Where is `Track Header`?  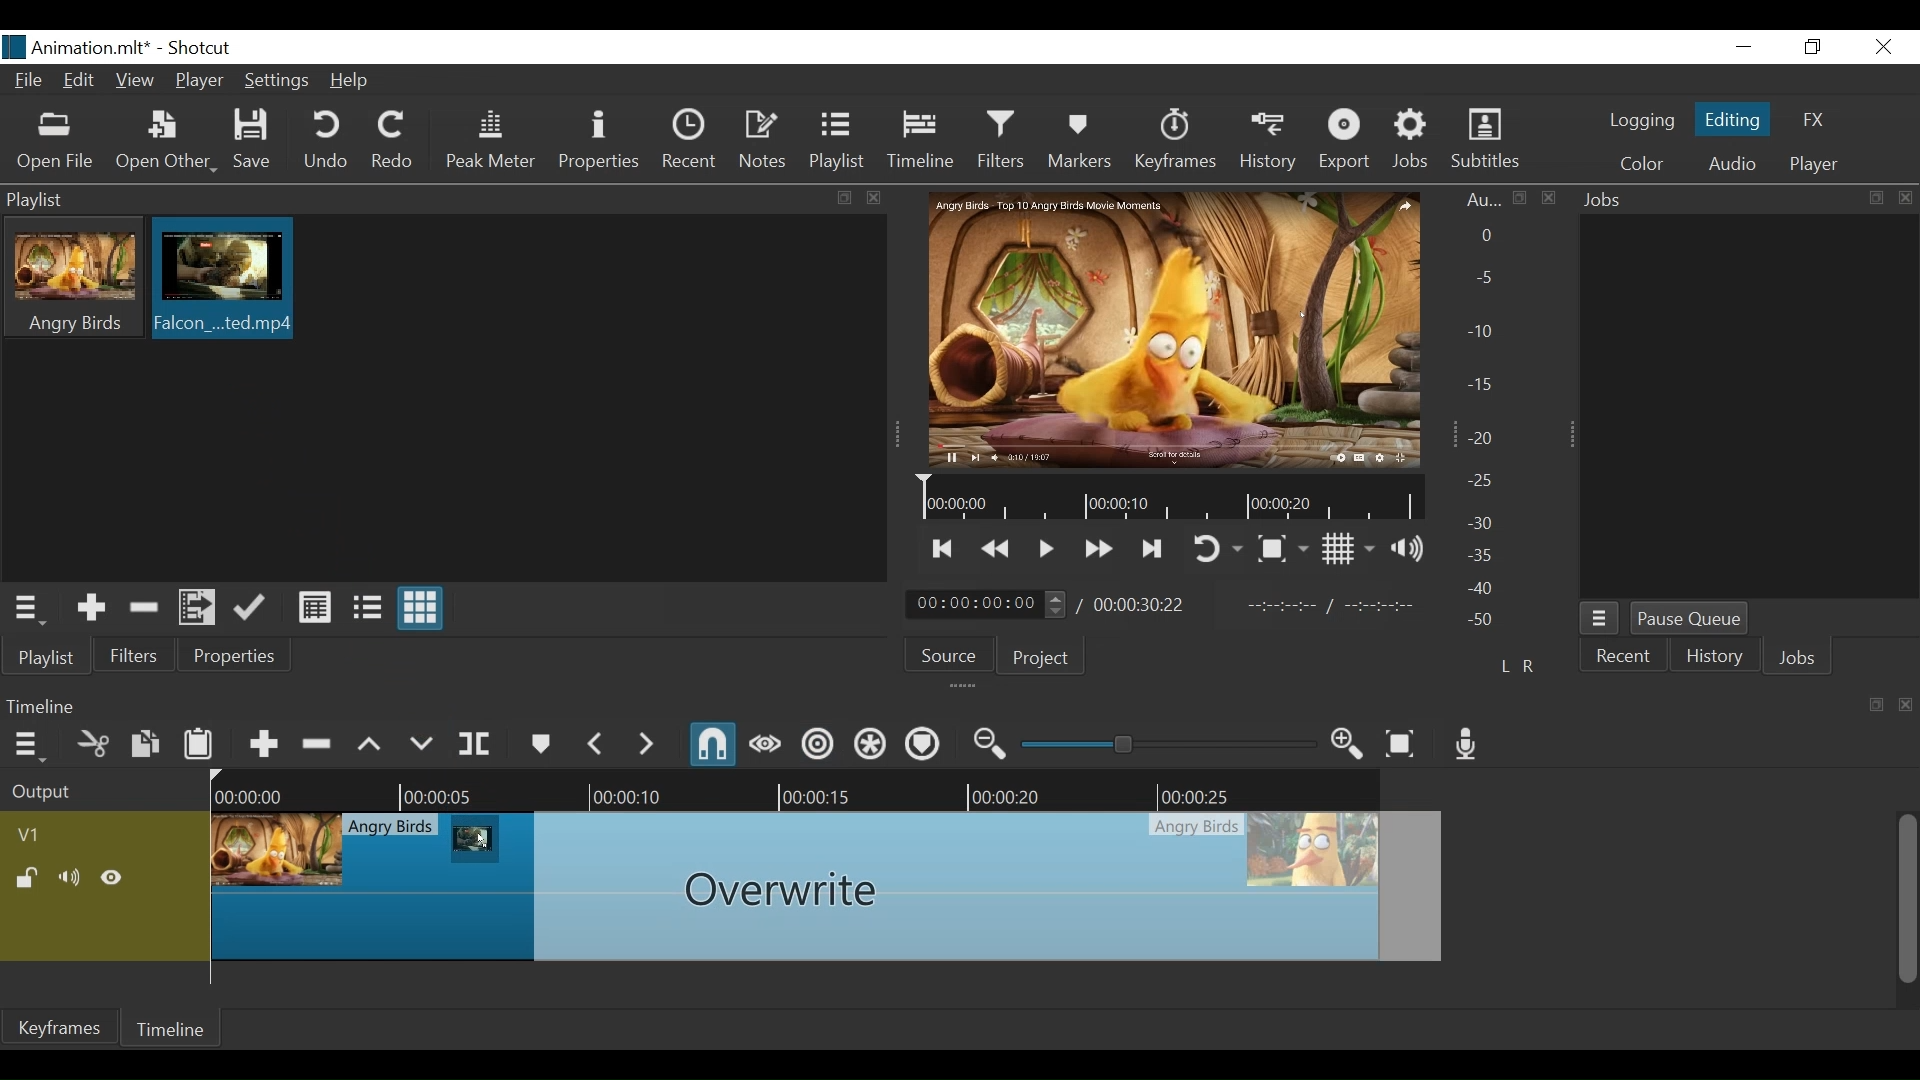
Track Header is located at coordinates (31, 835).